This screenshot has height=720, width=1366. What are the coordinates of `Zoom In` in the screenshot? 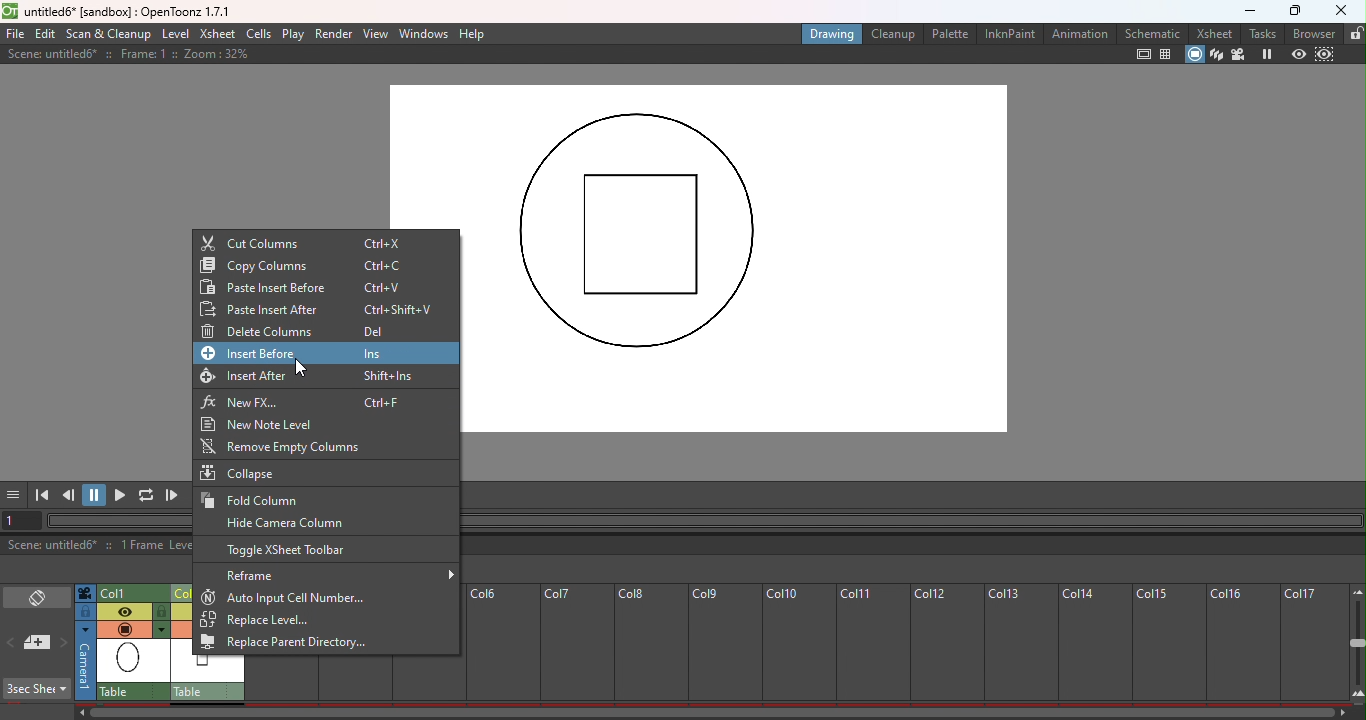 It's located at (1356, 694).